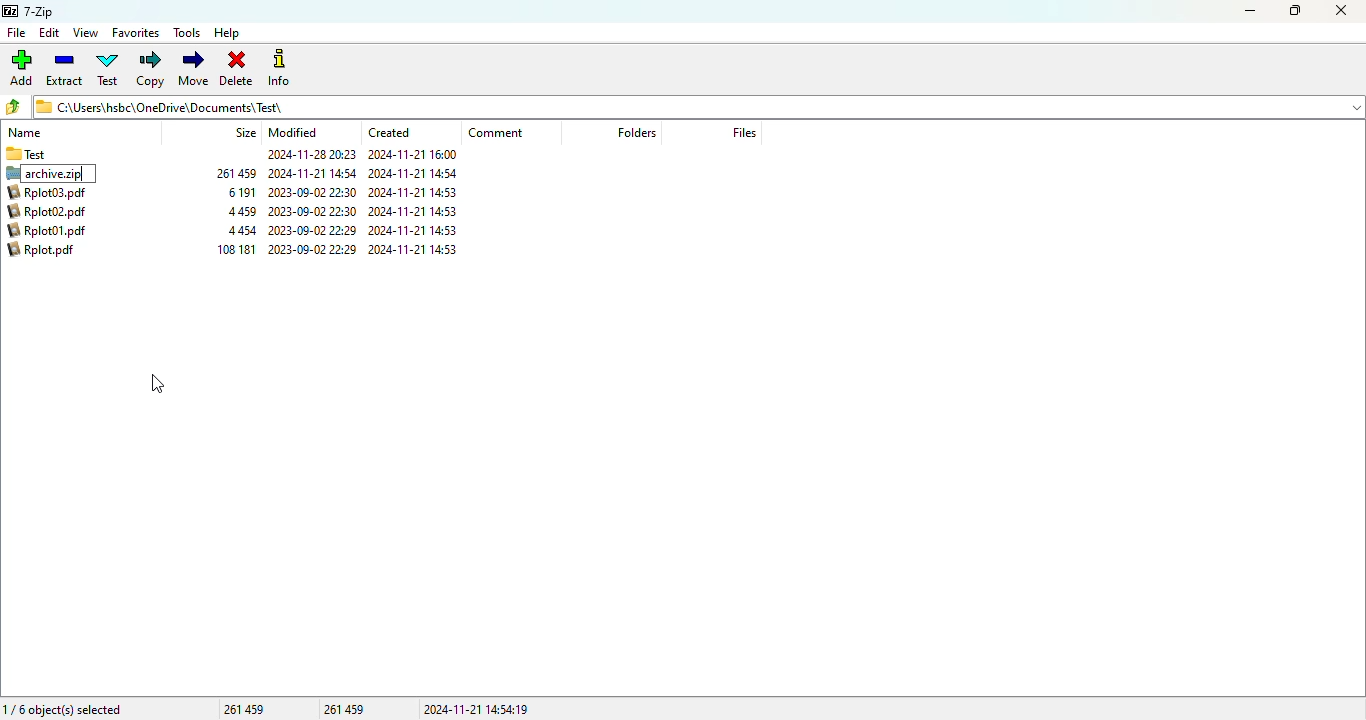 The height and width of the screenshot is (720, 1366). I want to click on name, so click(25, 133).